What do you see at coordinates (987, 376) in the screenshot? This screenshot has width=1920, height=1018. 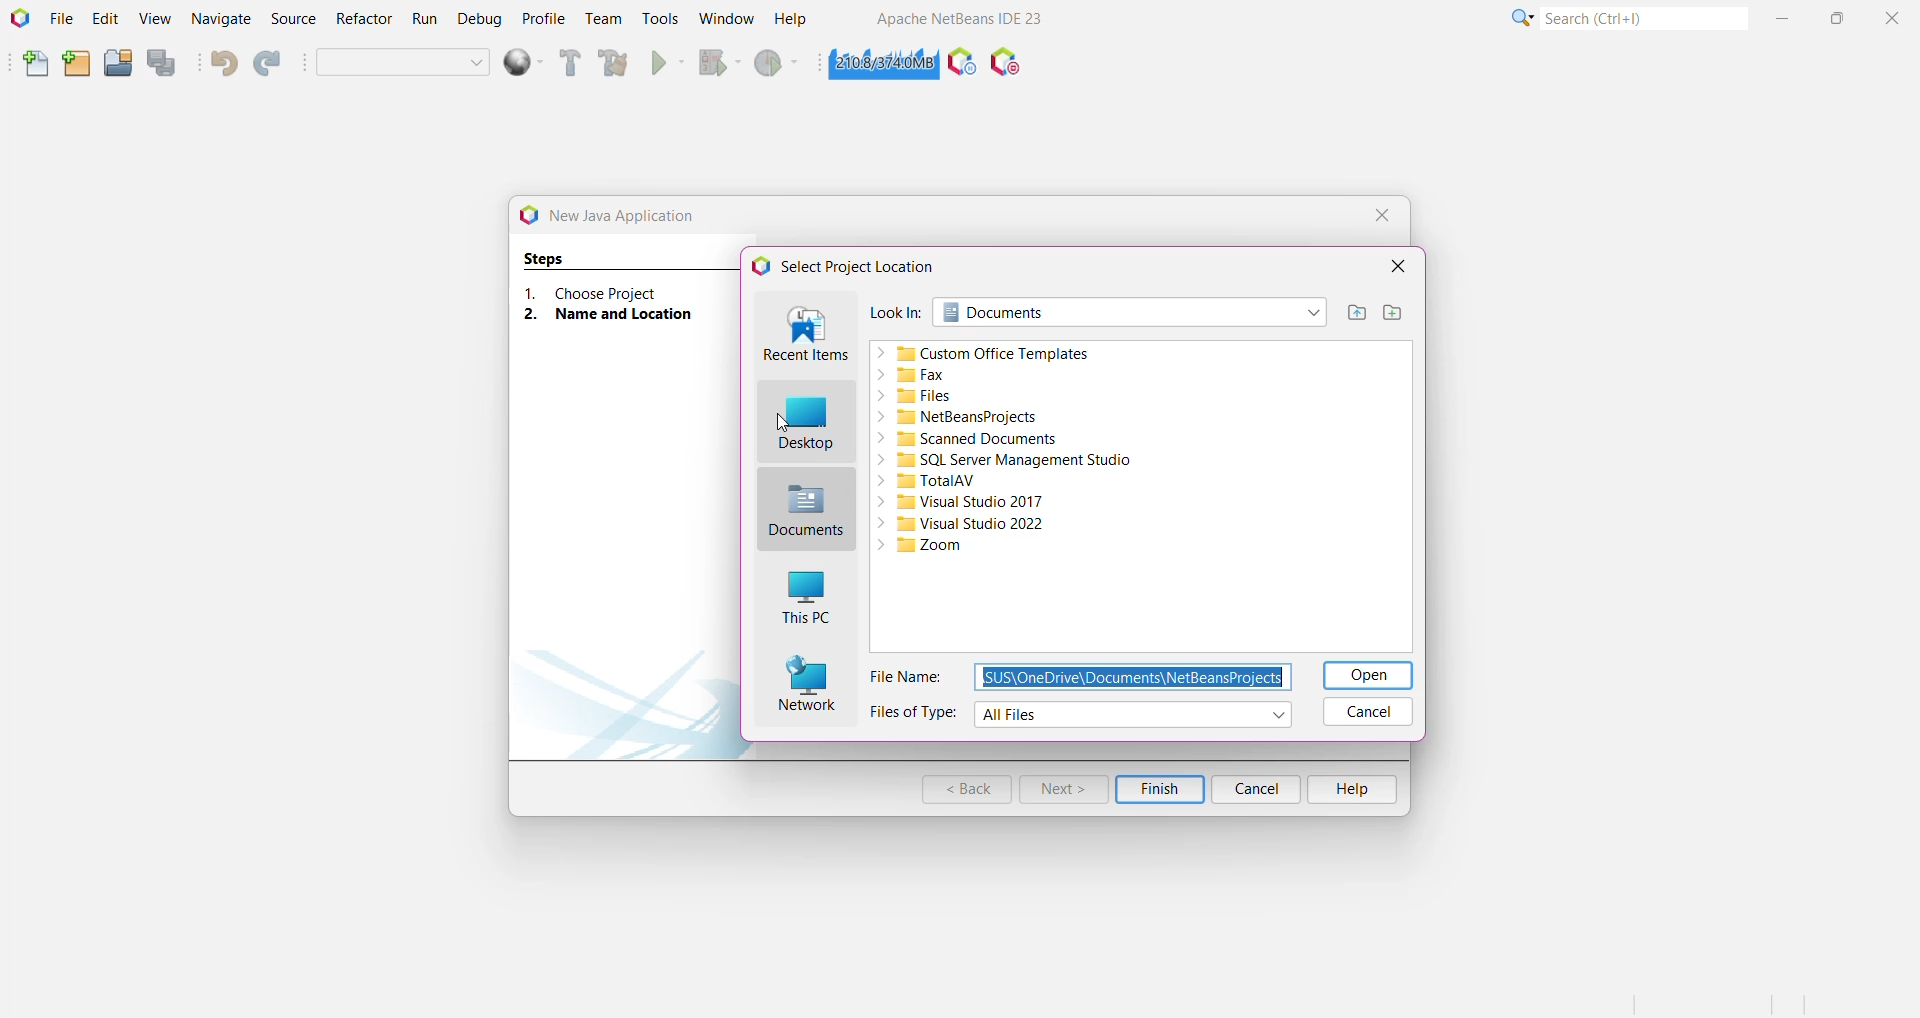 I see `Fax` at bounding box center [987, 376].